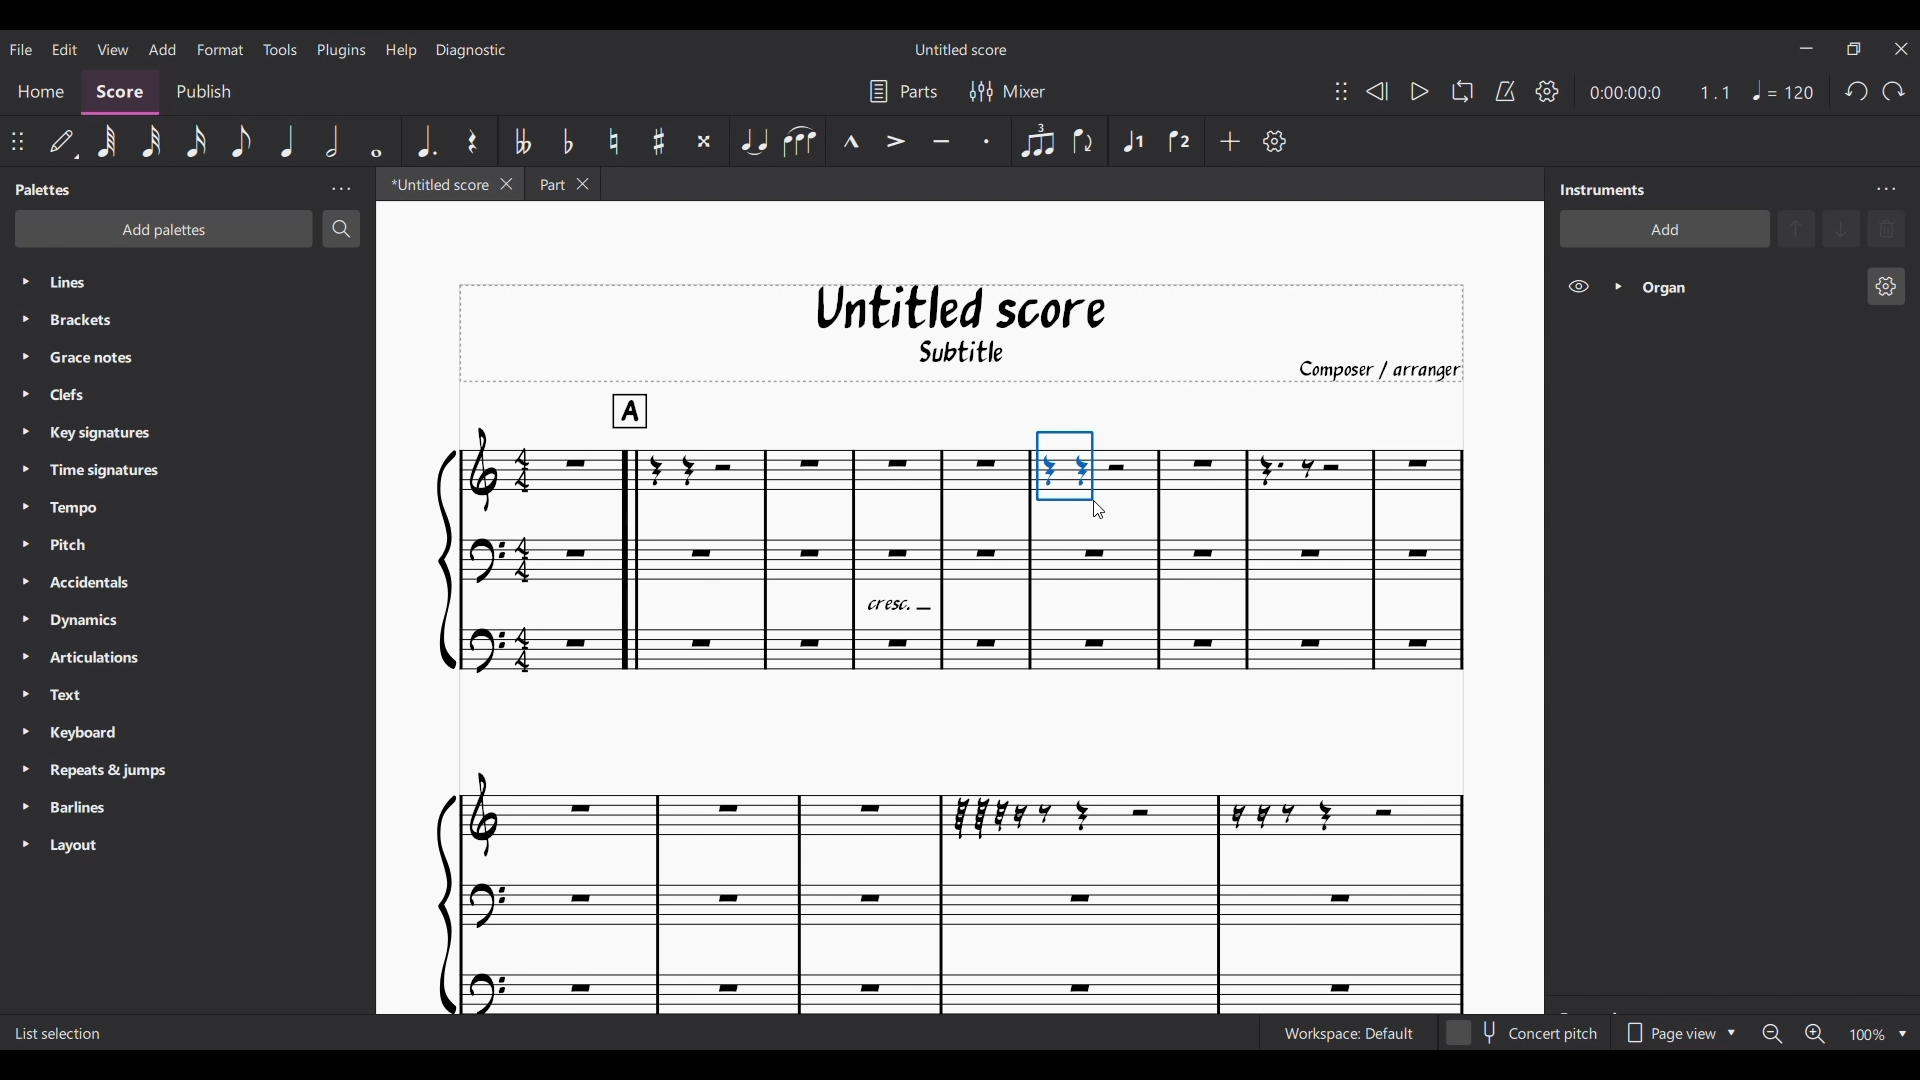 Image resolution: width=1920 pixels, height=1080 pixels. Describe the element at coordinates (472, 49) in the screenshot. I see `Diagnostic menu` at that location.